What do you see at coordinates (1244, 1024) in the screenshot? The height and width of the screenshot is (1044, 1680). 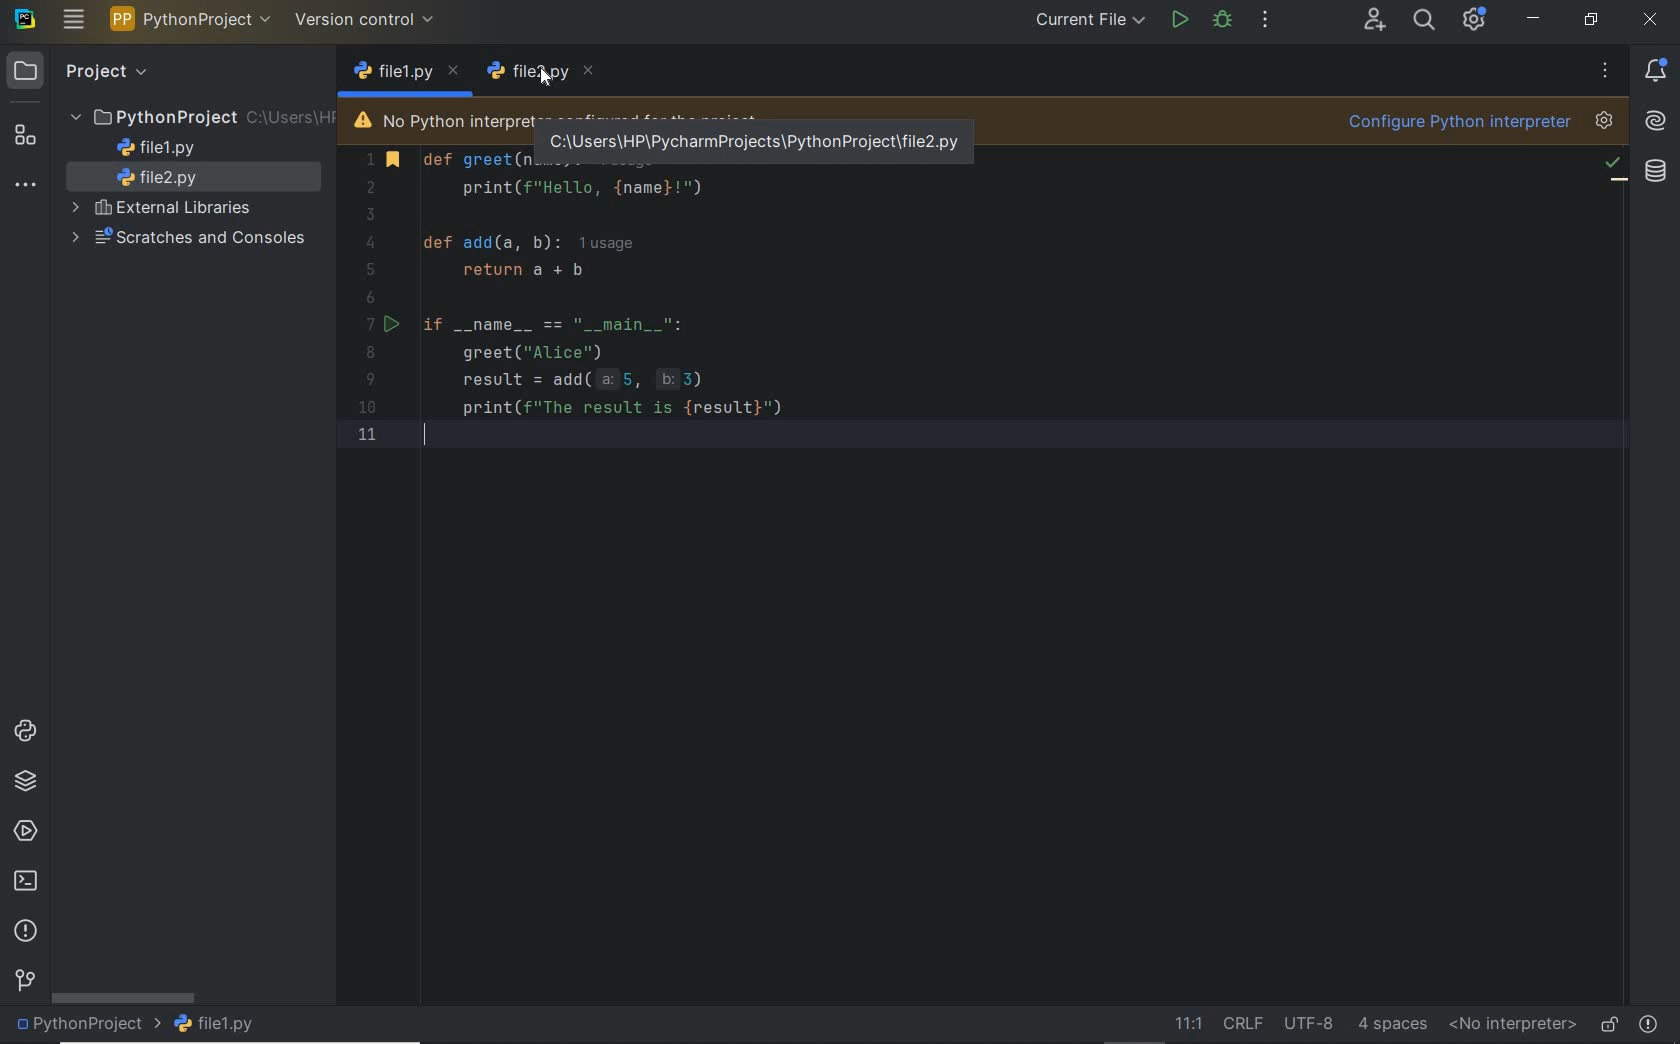 I see `line separator` at bounding box center [1244, 1024].